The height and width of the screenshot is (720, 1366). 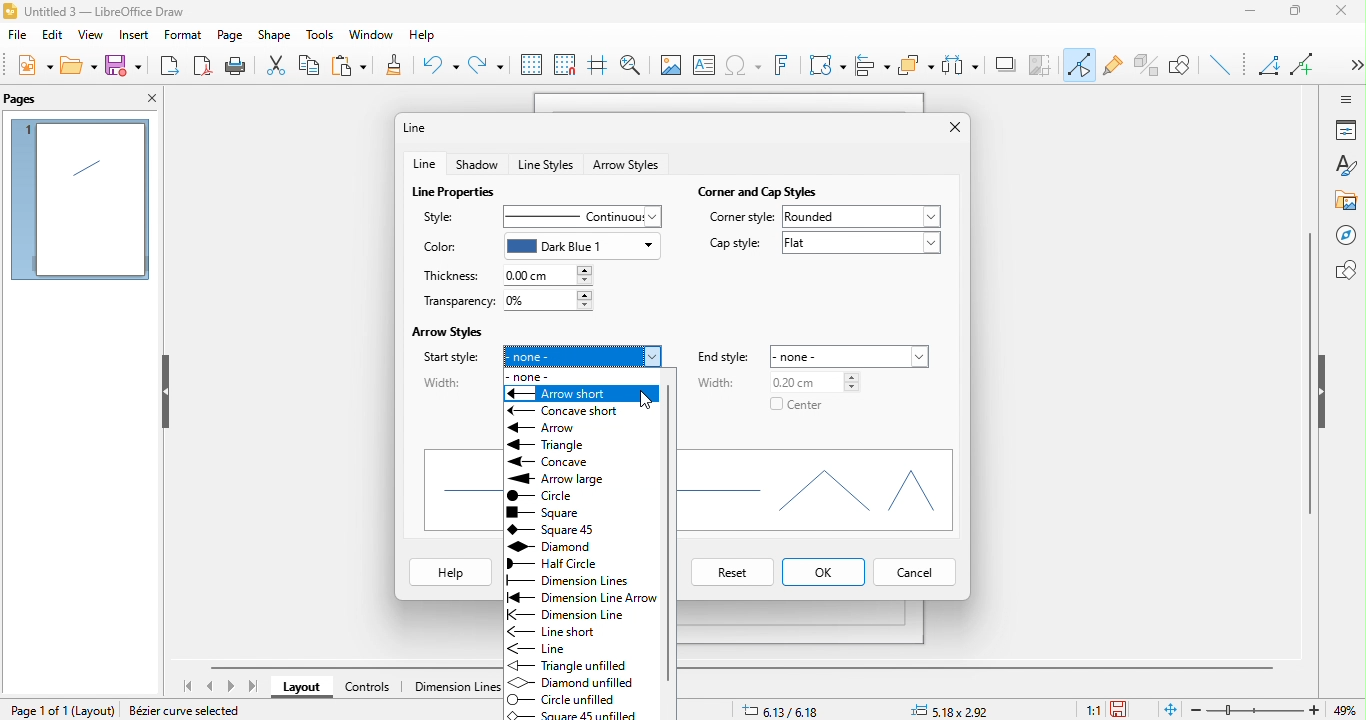 What do you see at coordinates (1309, 372) in the screenshot?
I see `vertical scroll bar` at bounding box center [1309, 372].